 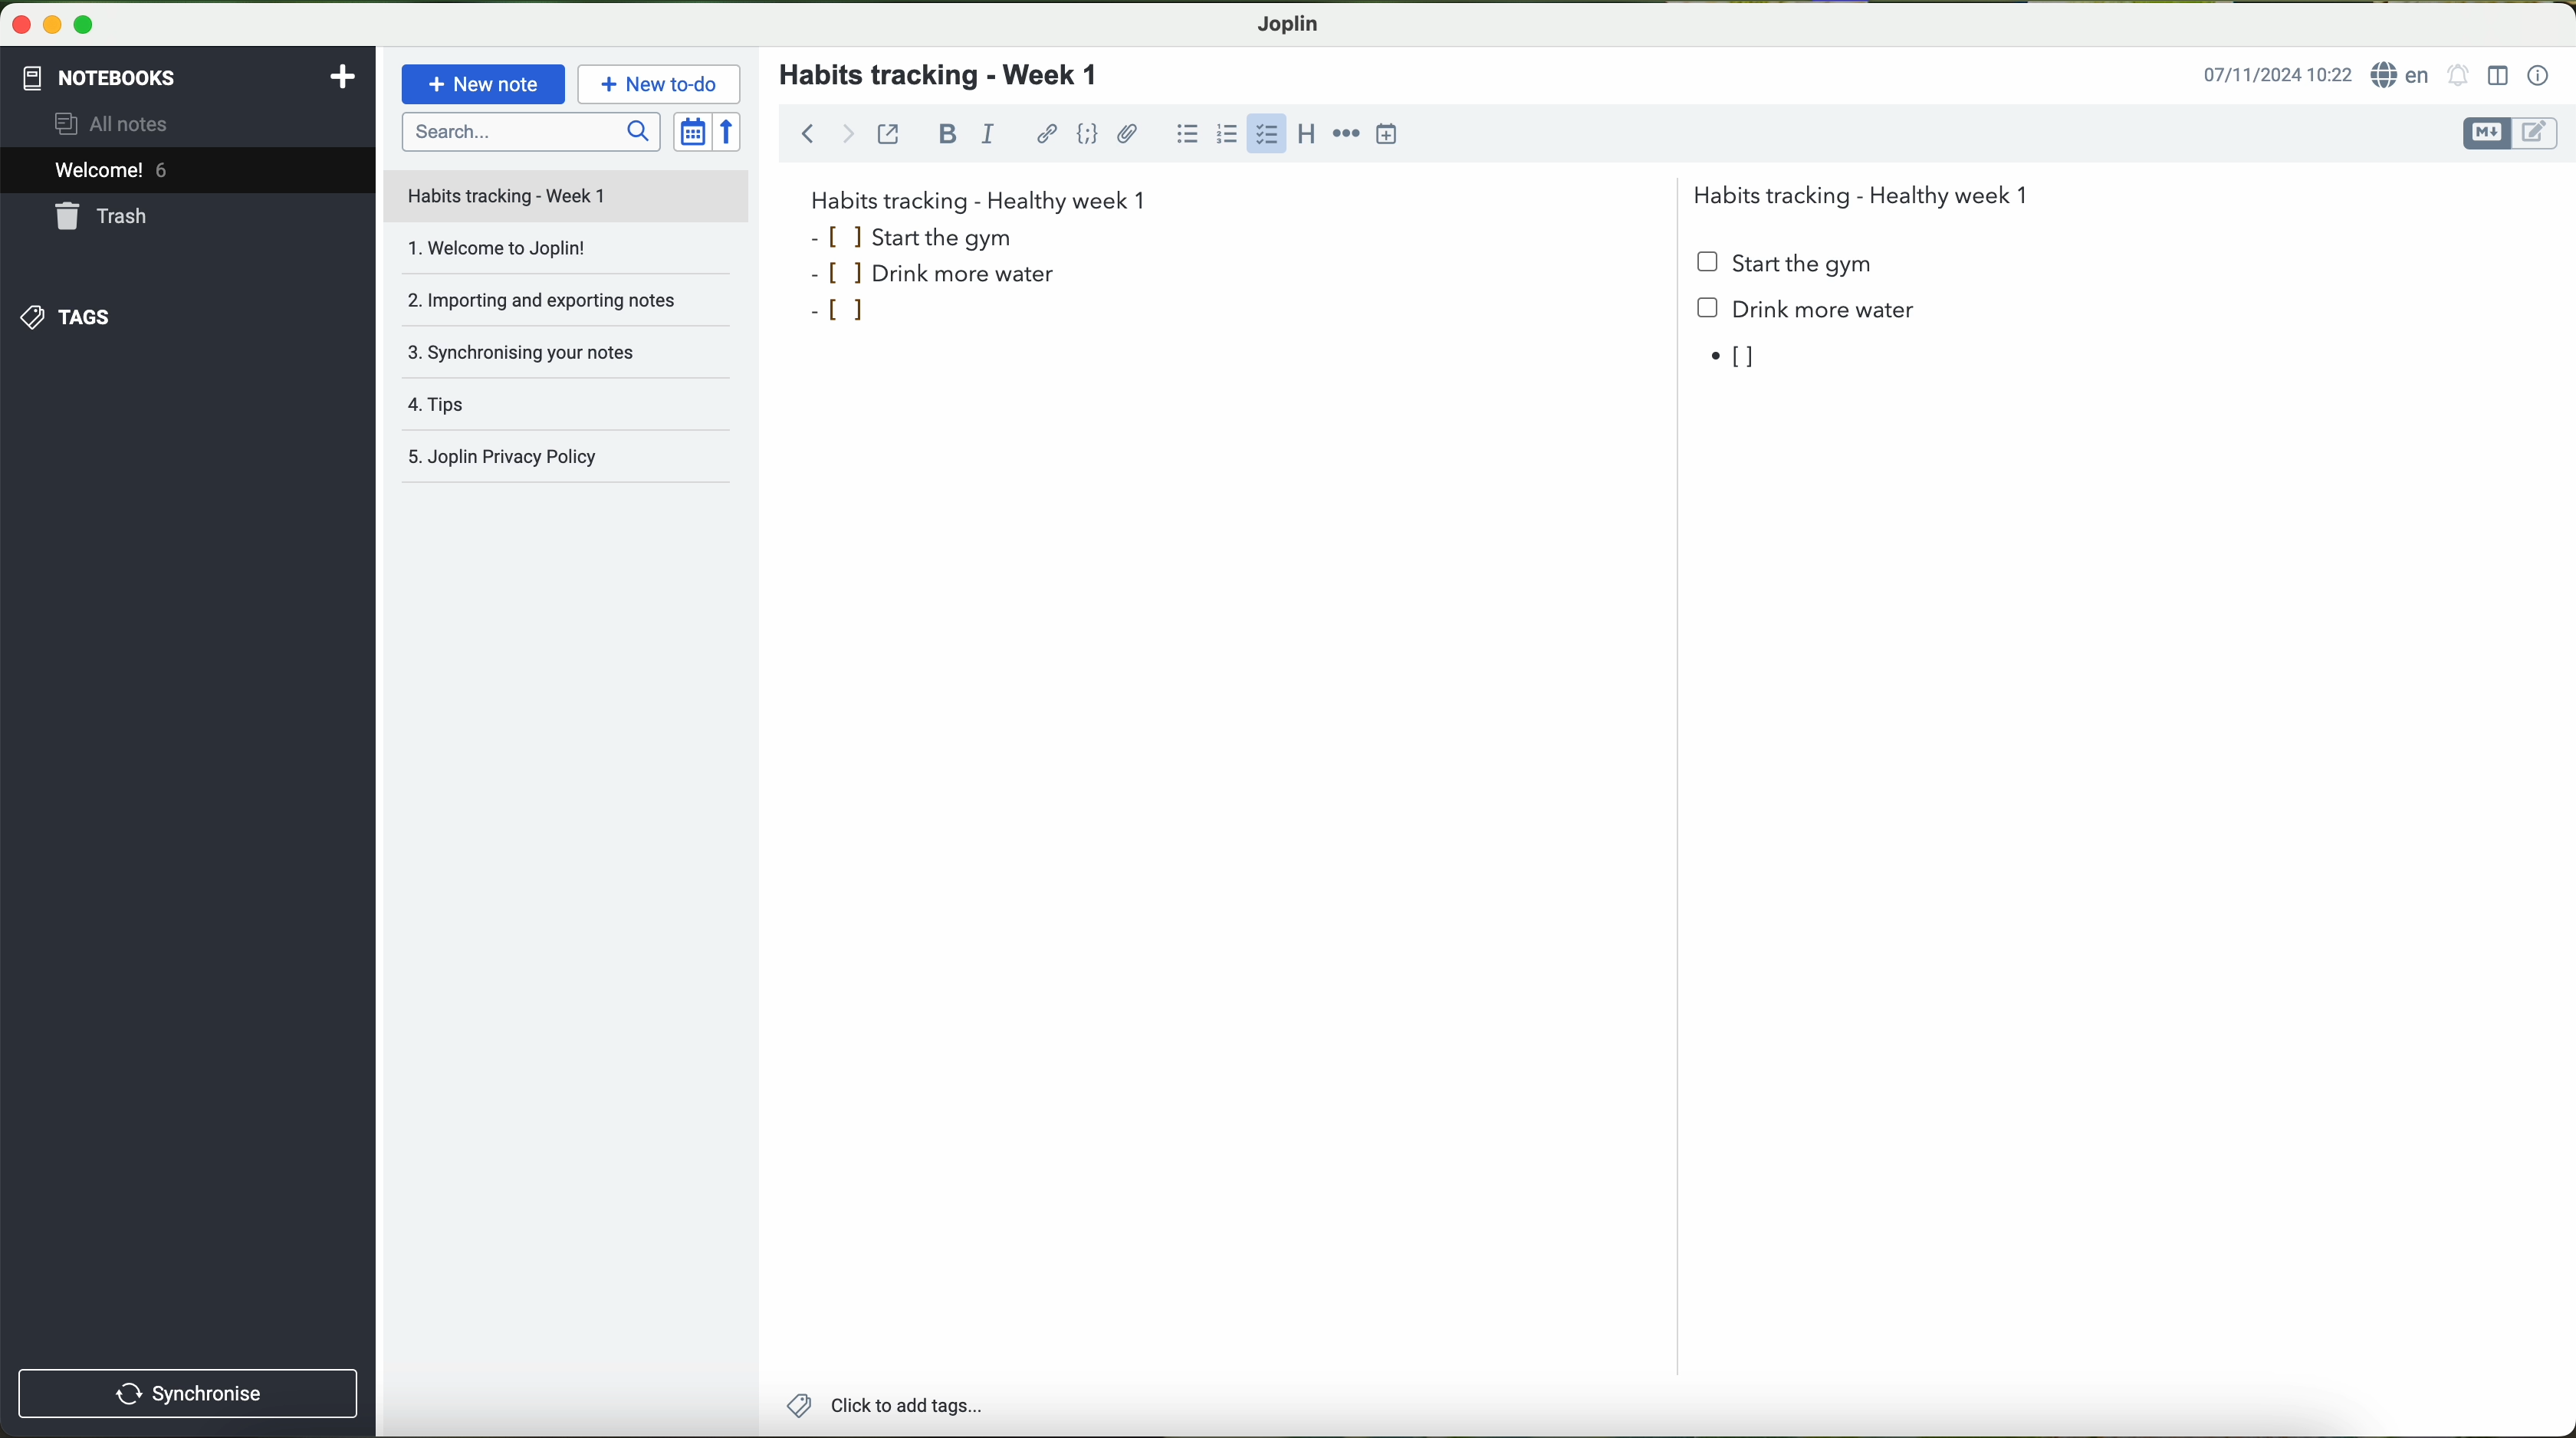 I want to click on bullet point, so click(x=1737, y=365).